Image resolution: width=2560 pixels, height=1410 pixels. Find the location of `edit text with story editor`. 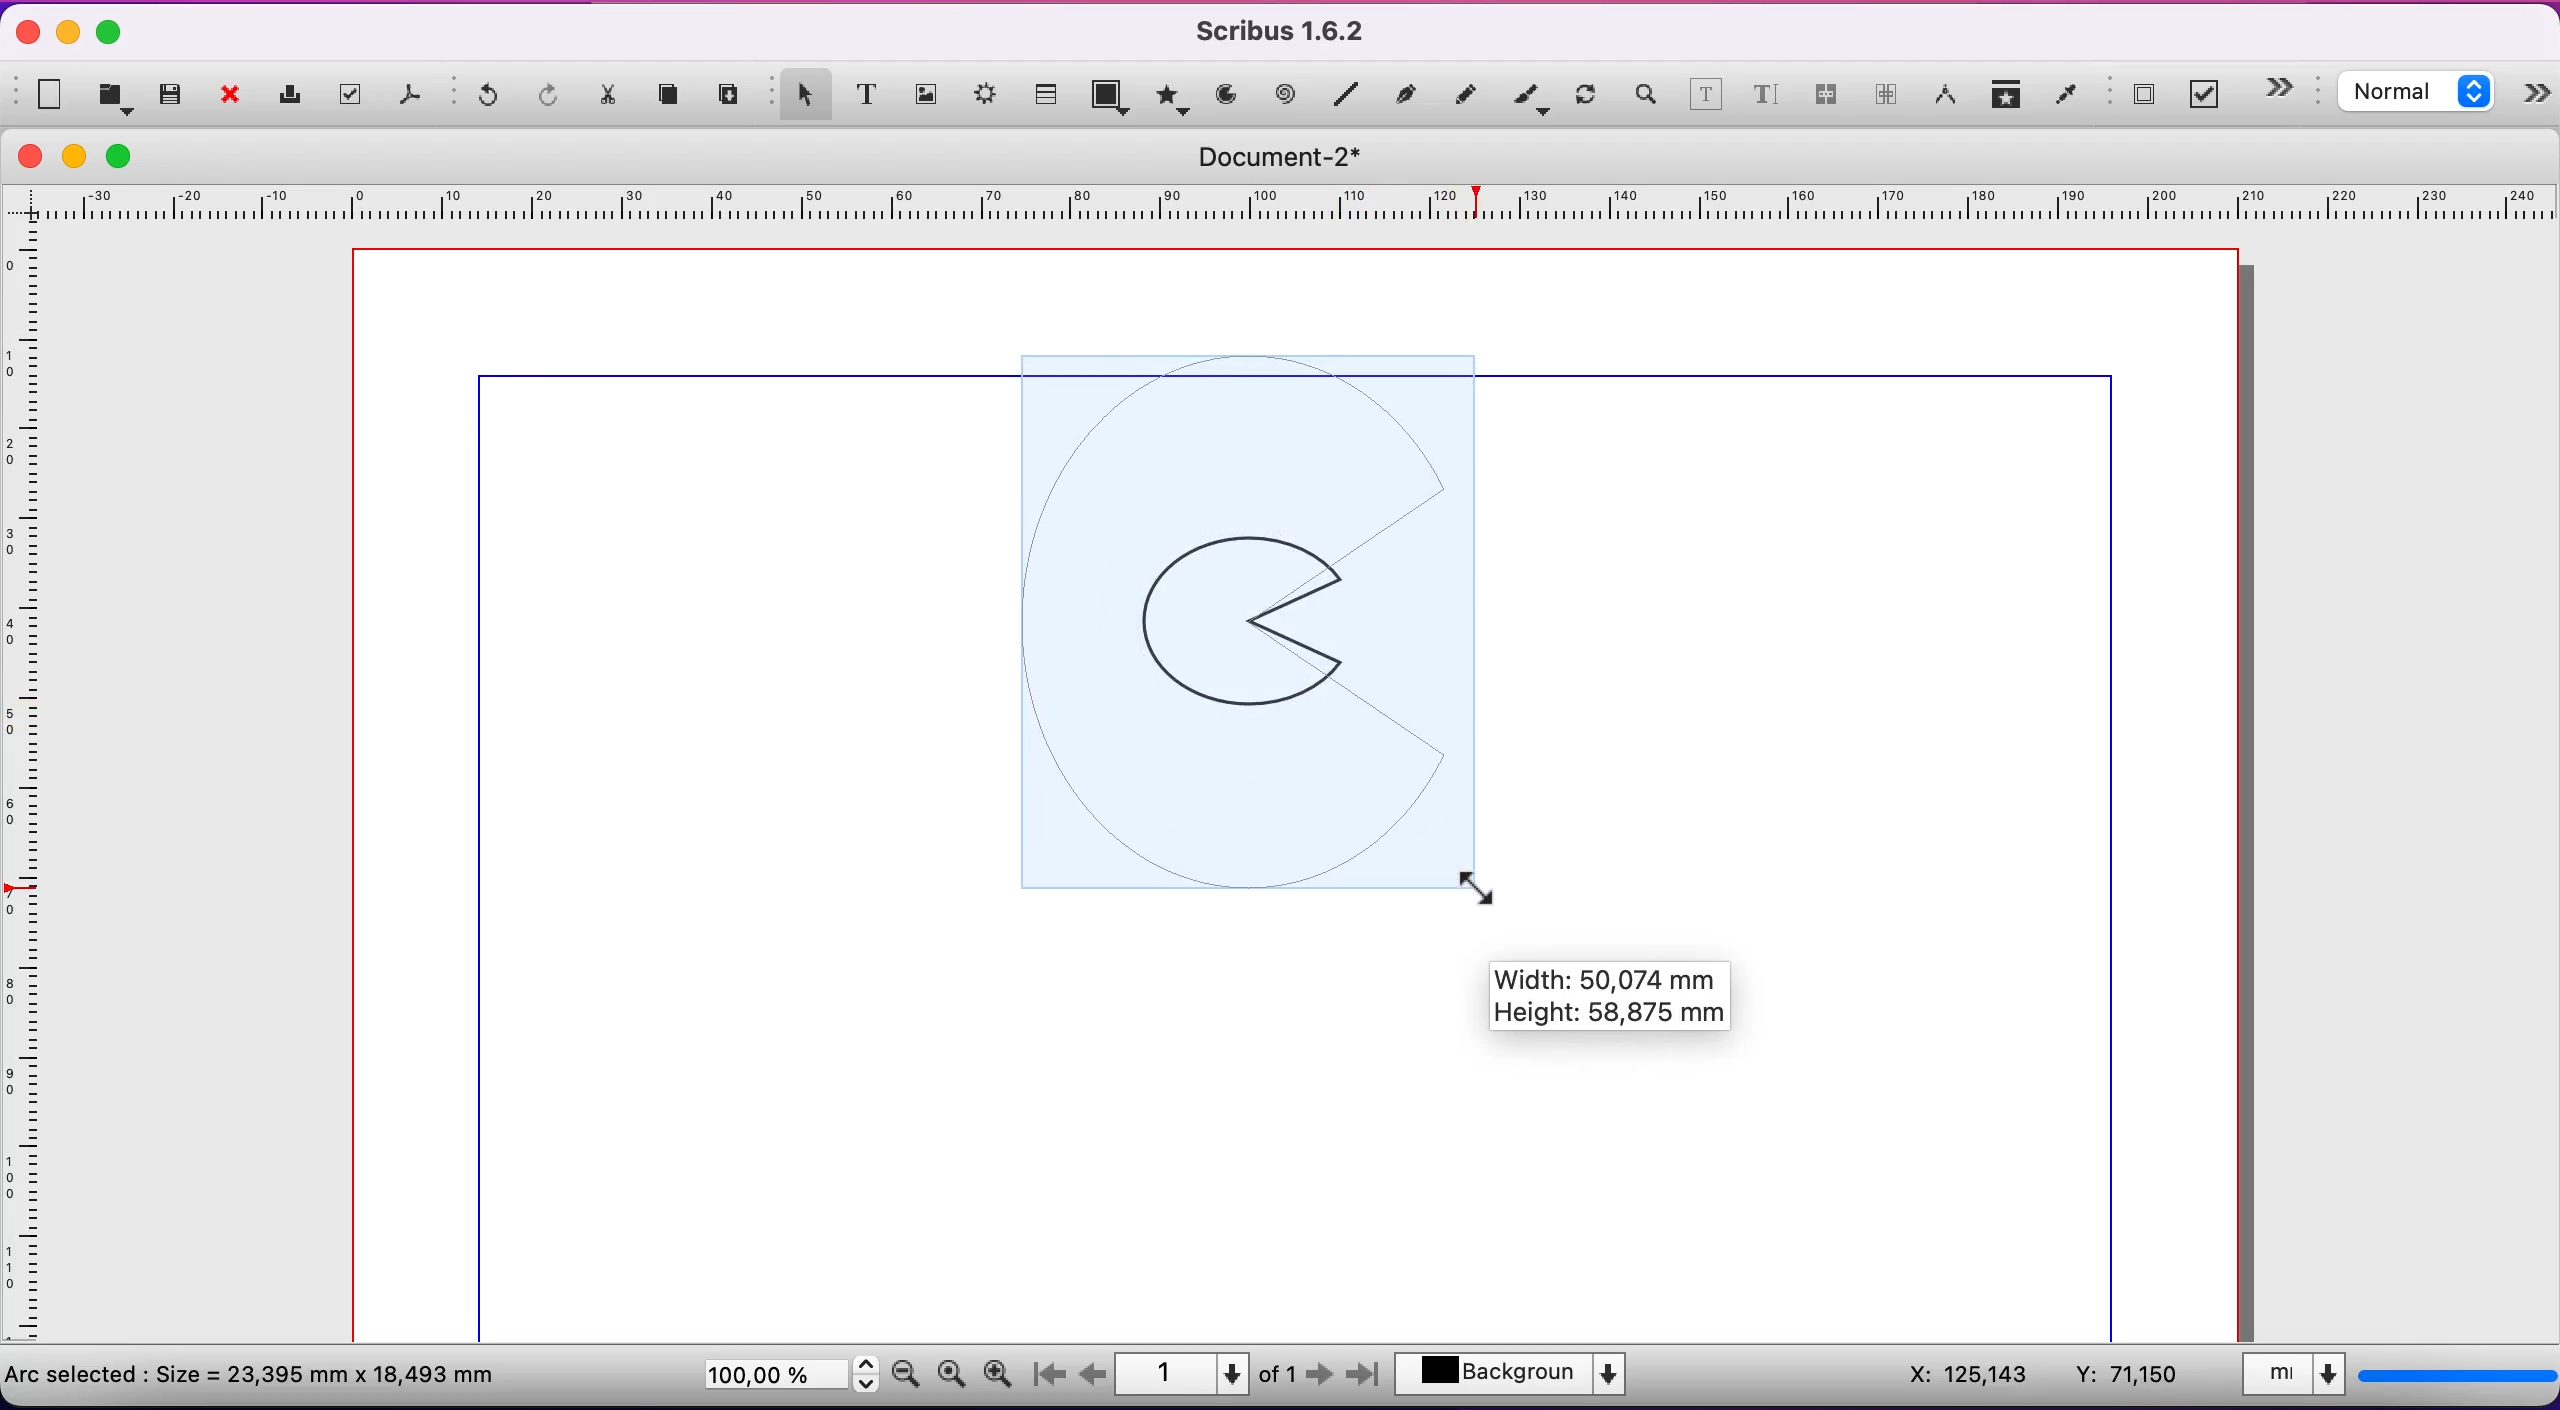

edit text with story editor is located at coordinates (1765, 102).